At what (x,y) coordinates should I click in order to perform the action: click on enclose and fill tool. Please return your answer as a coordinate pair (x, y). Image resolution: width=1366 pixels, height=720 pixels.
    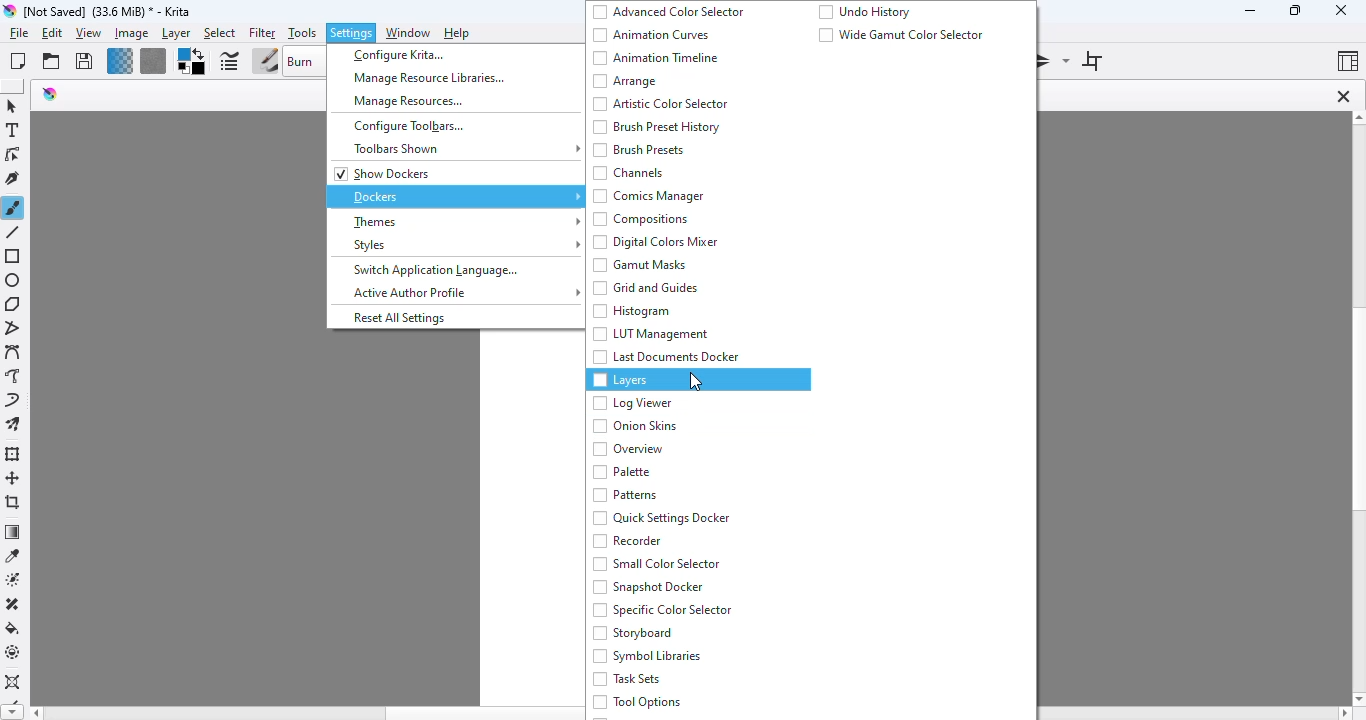
    Looking at the image, I should click on (13, 652).